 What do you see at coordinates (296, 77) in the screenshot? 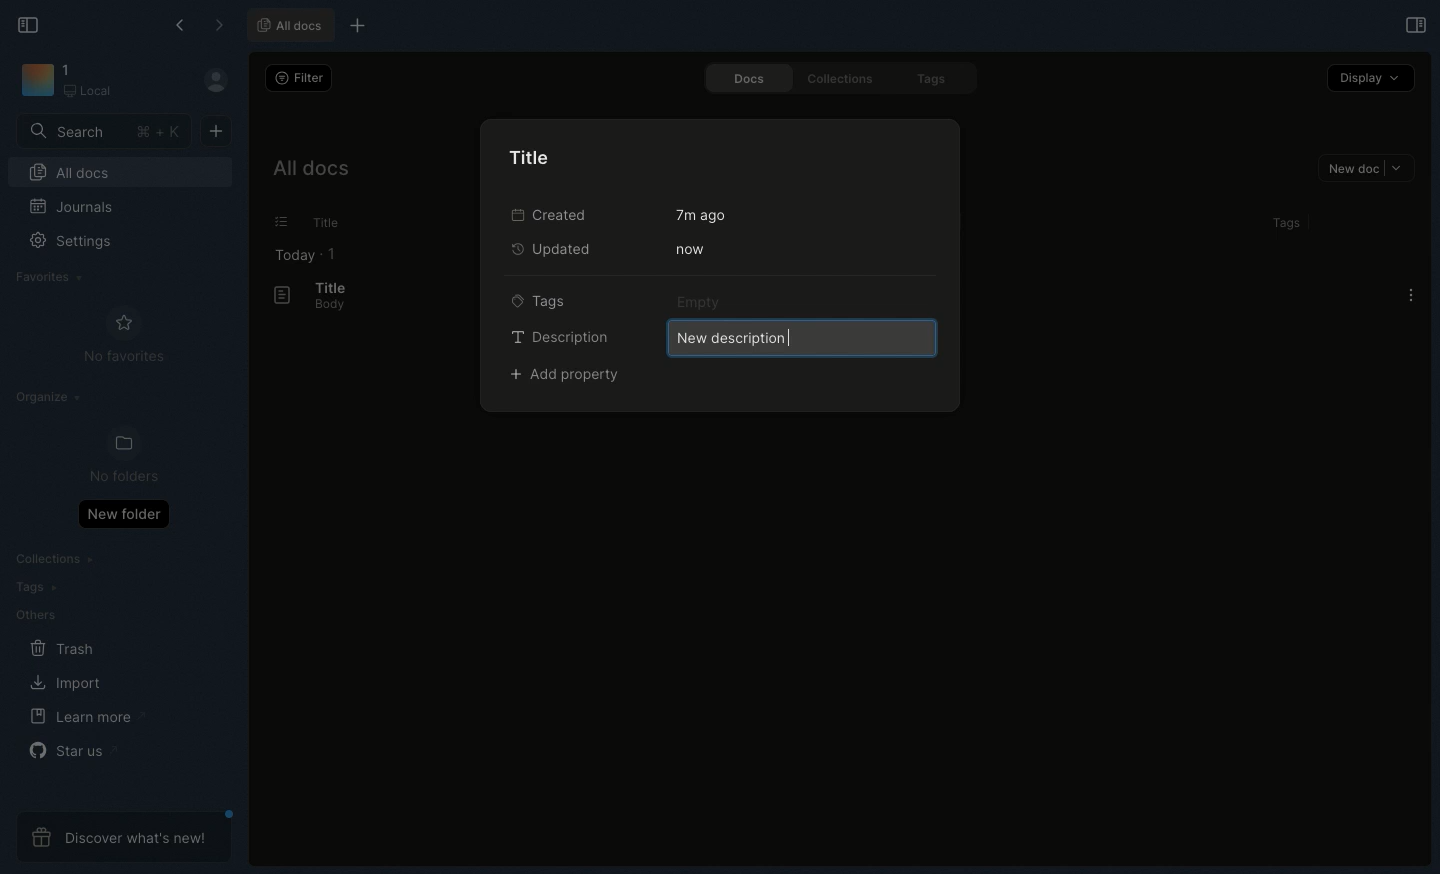
I see `Filter` at bounding box center [296, 77].